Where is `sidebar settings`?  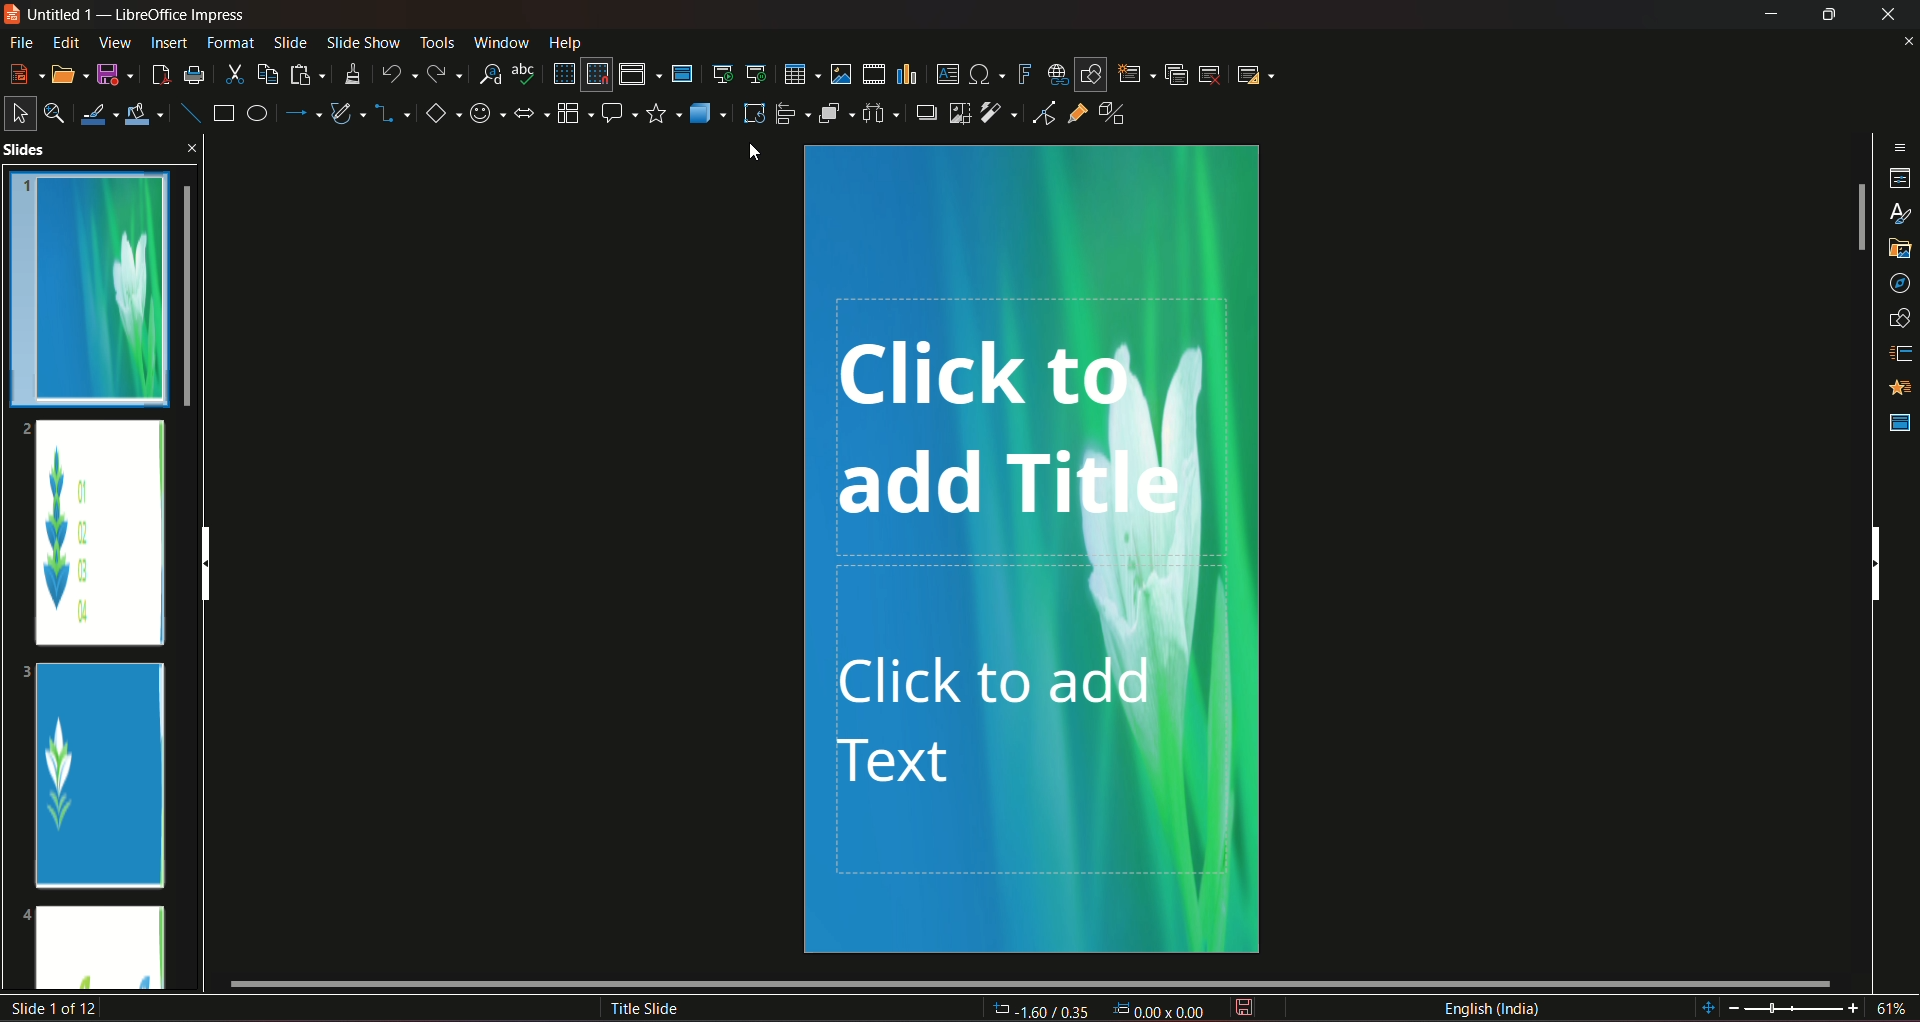 sidebar settings is located at coordinates (1900, 145).